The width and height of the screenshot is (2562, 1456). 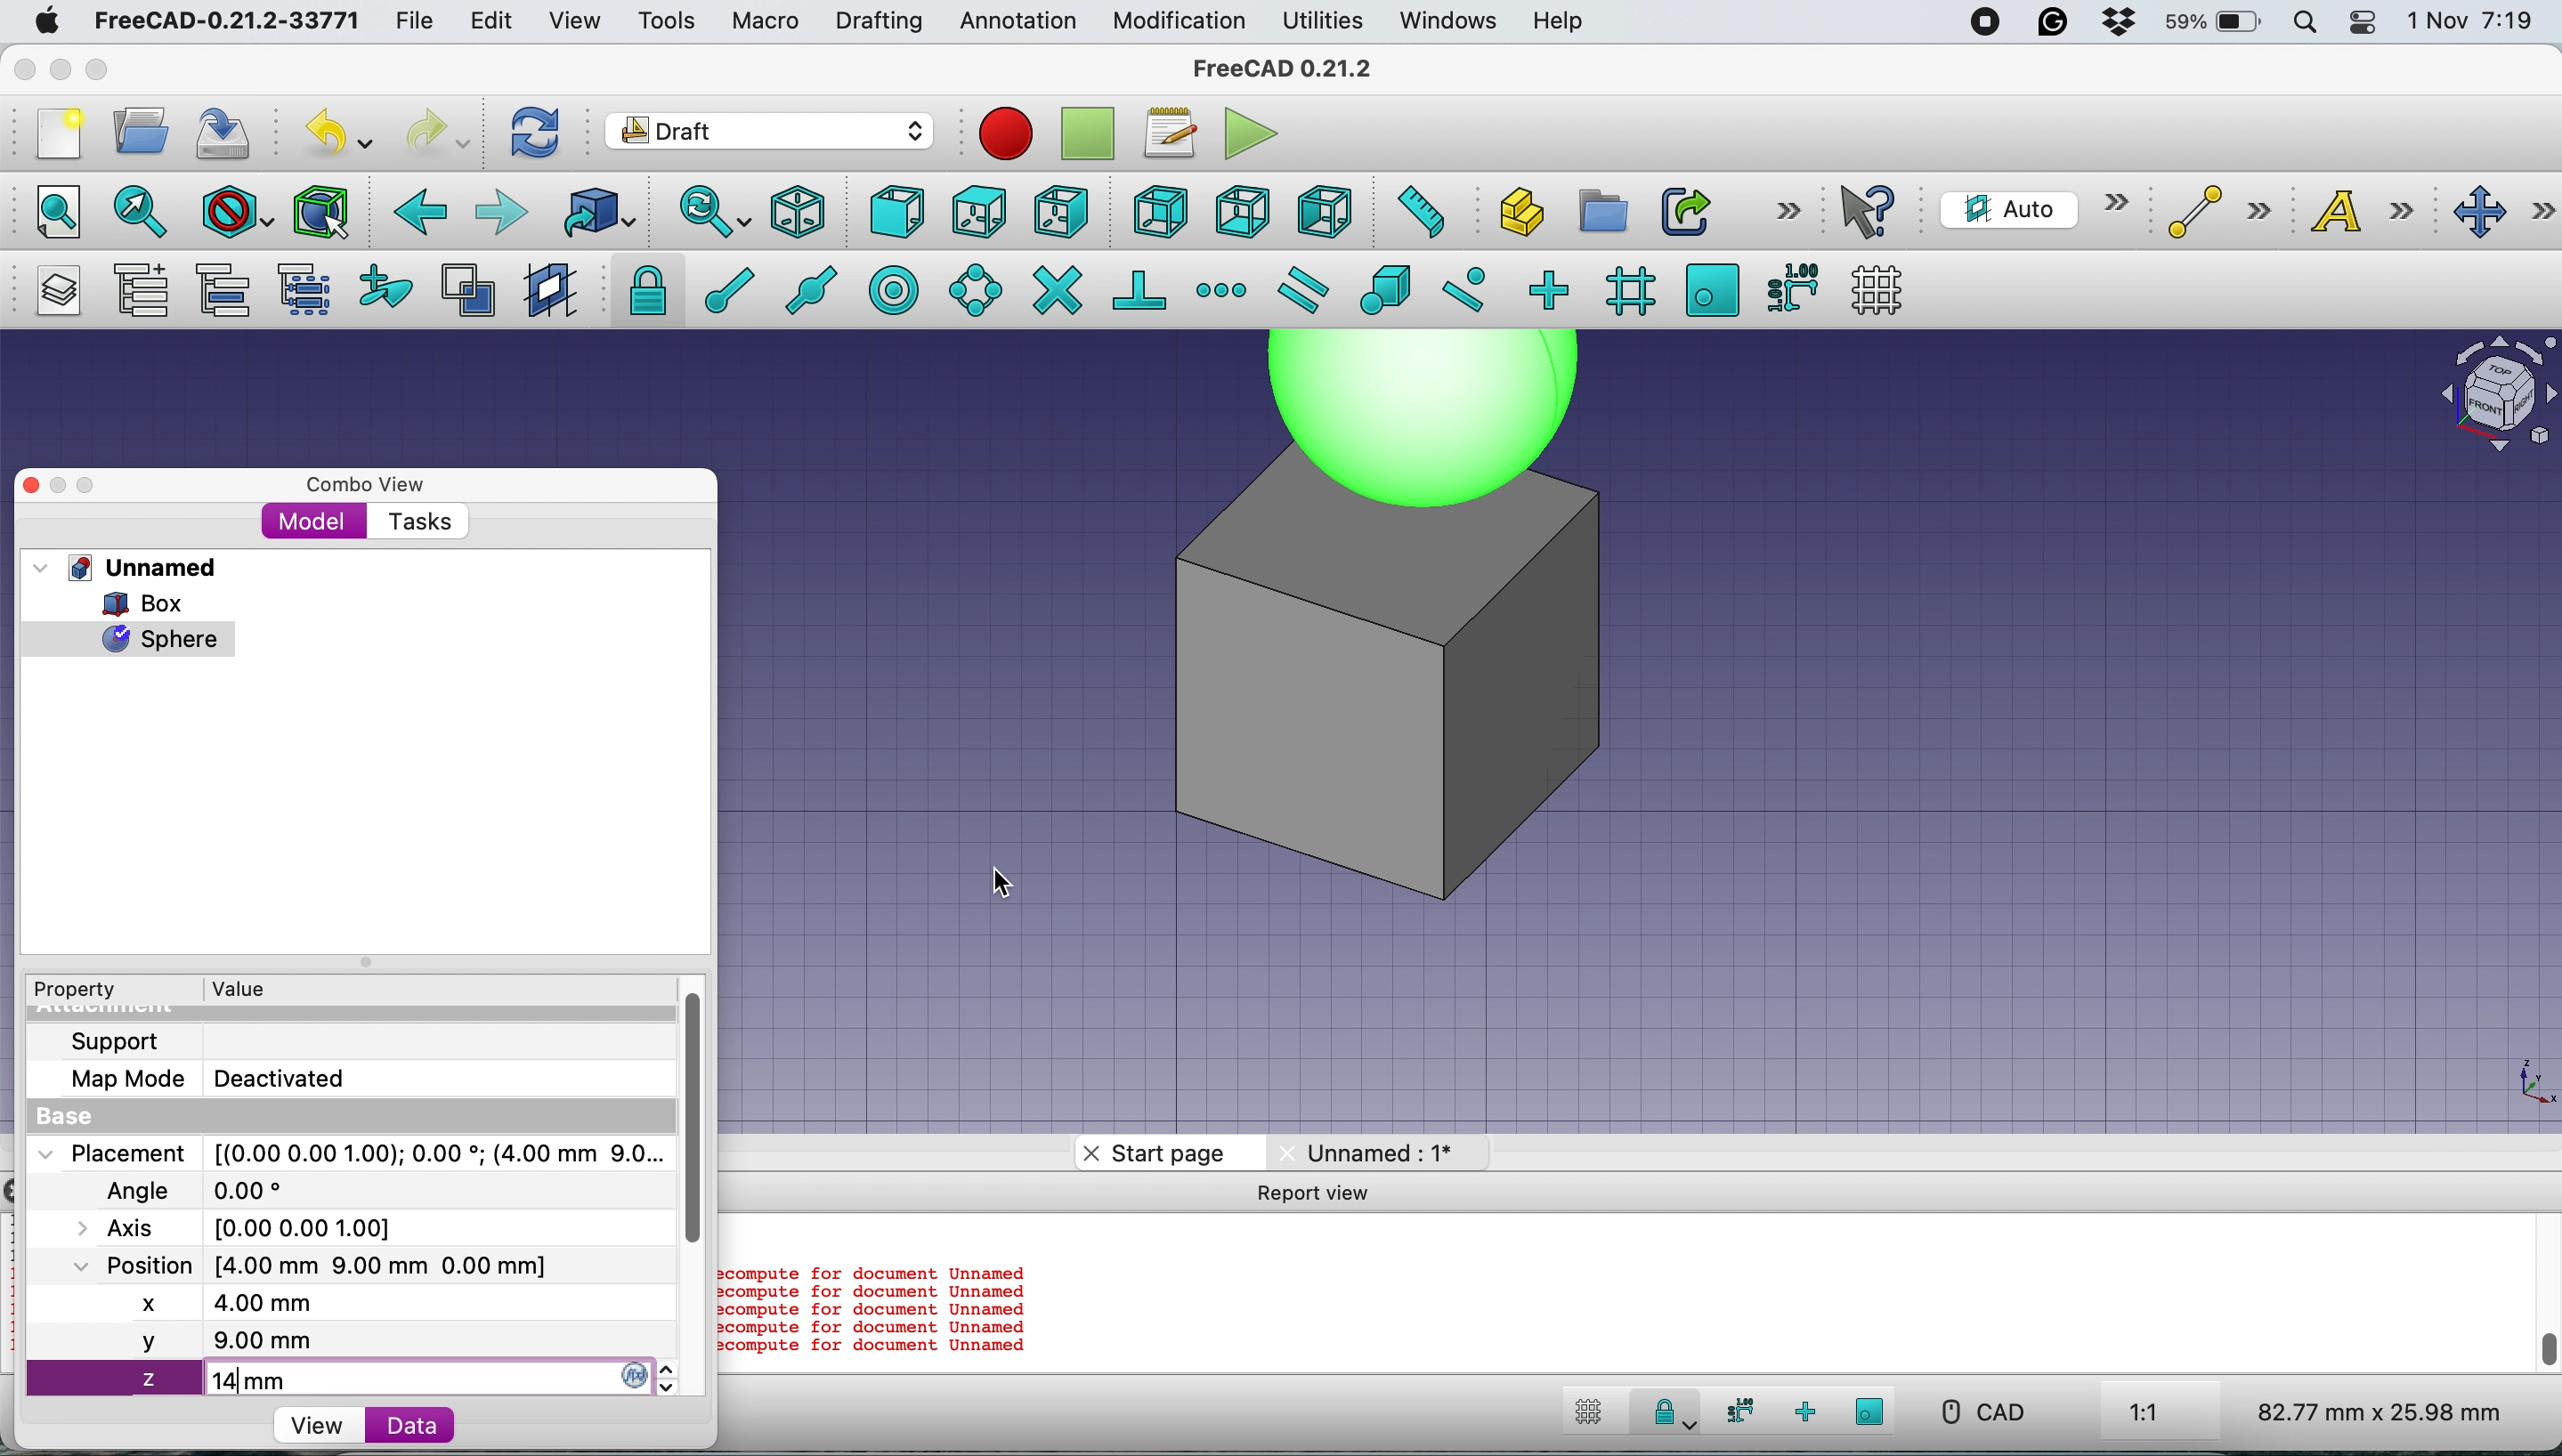 What do you see at coordinates (547, 292) in the screenshot?
I see `change working plane proxy` at bounding box center [547, 292].